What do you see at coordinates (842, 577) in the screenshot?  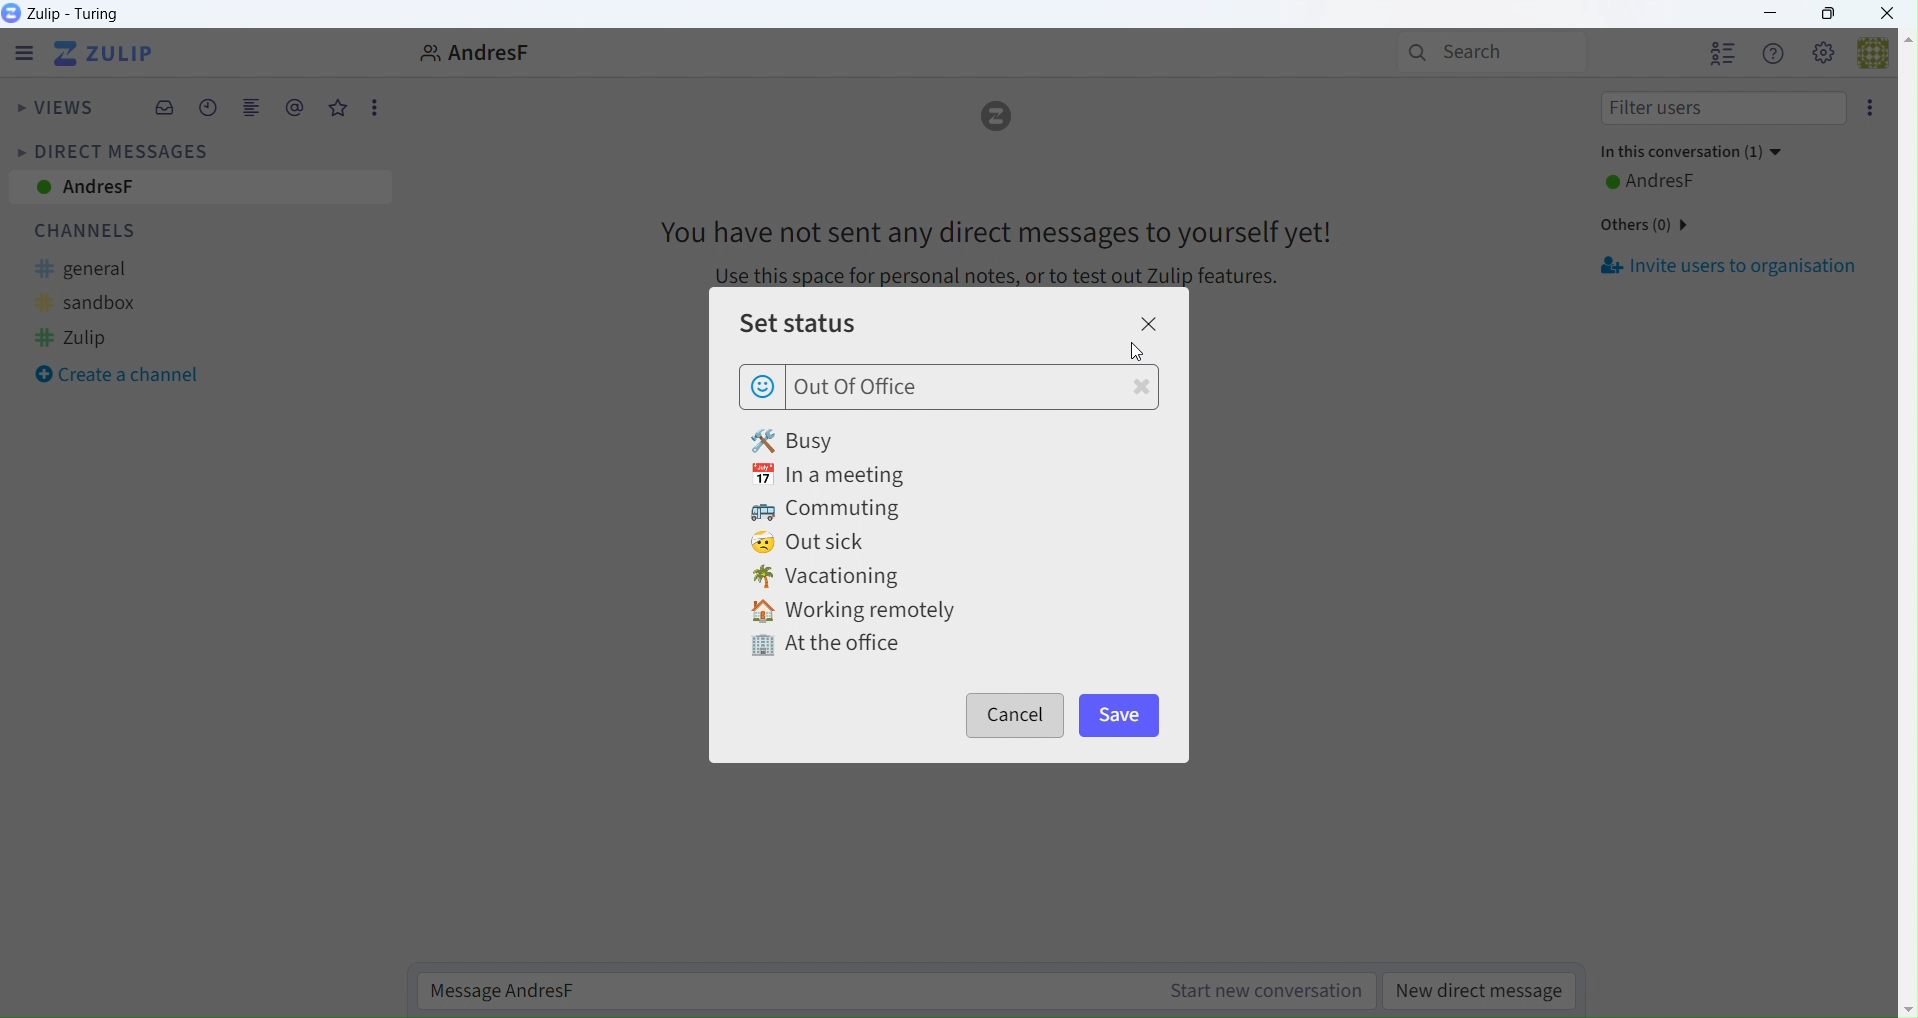 I see `Vacationing` at bounding box center [842, 577].